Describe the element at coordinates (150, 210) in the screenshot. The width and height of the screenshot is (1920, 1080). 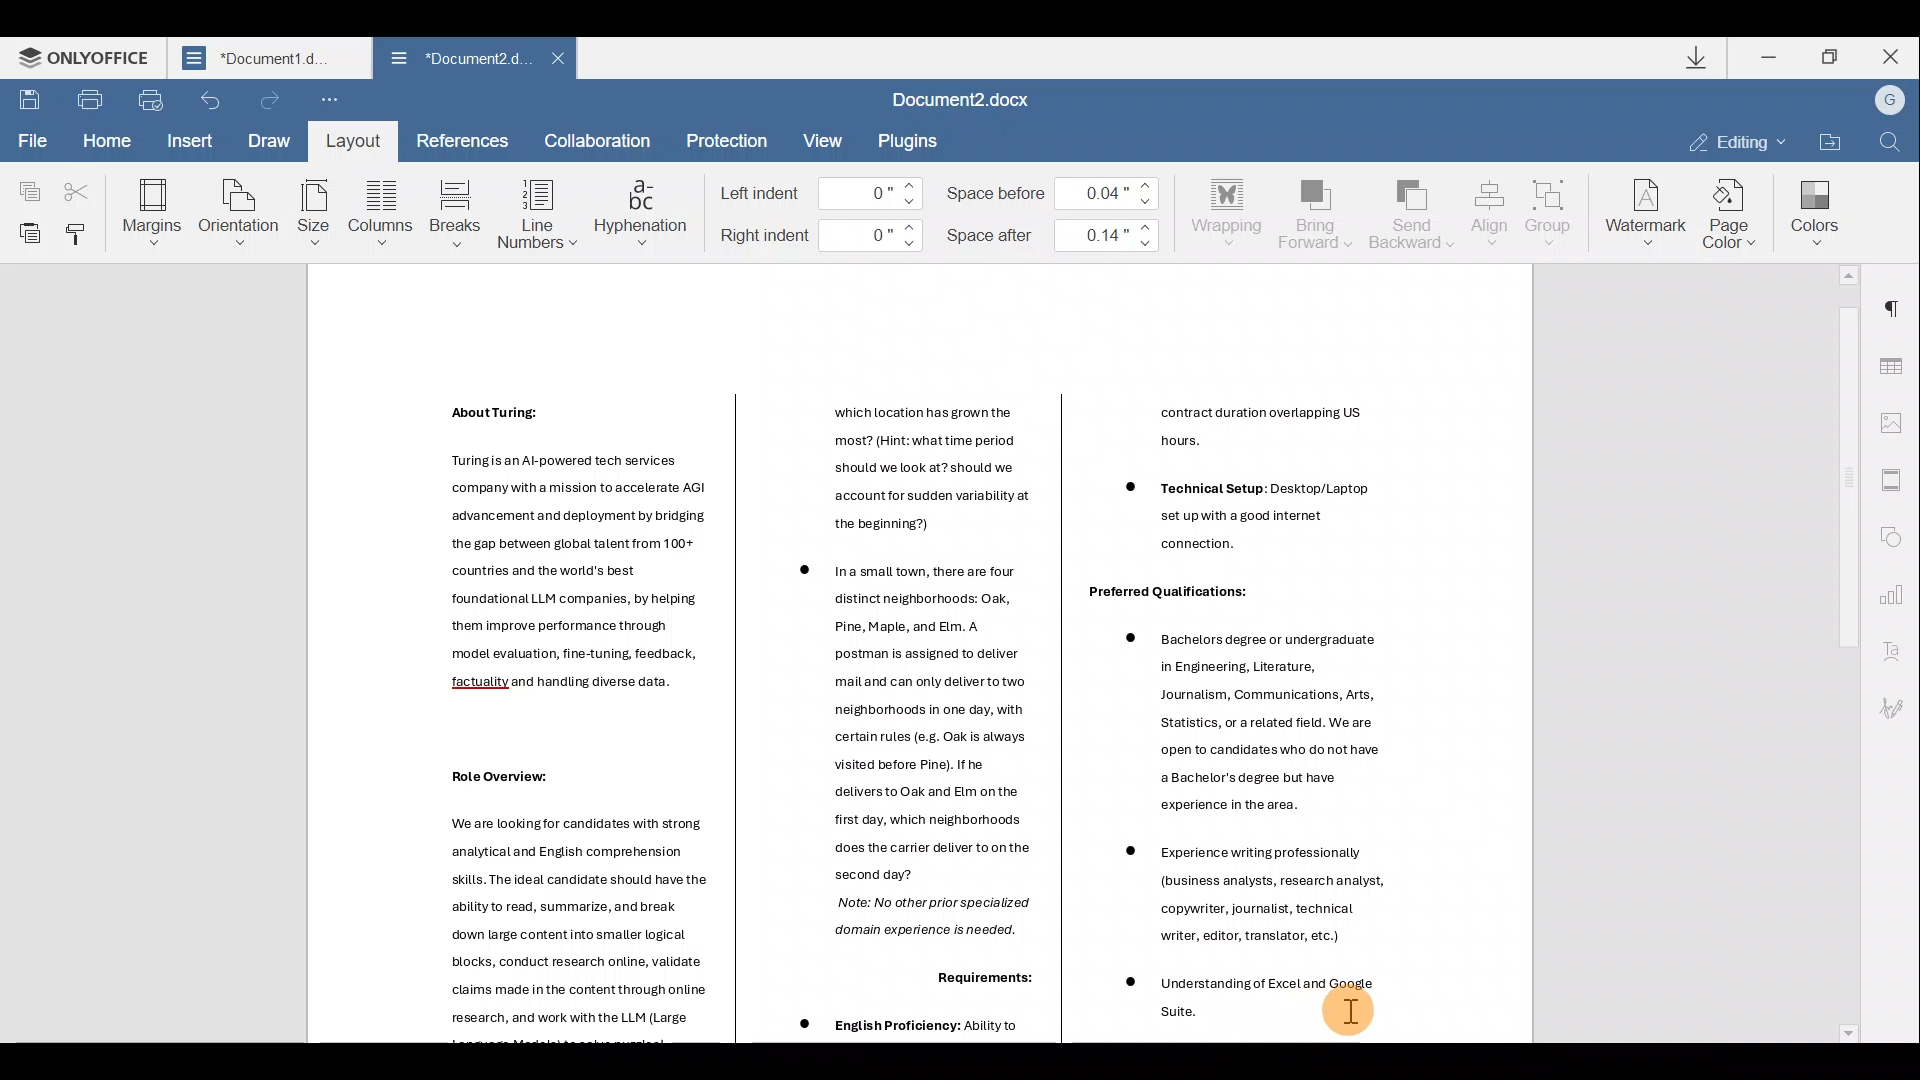
I see `Margins` at that location.